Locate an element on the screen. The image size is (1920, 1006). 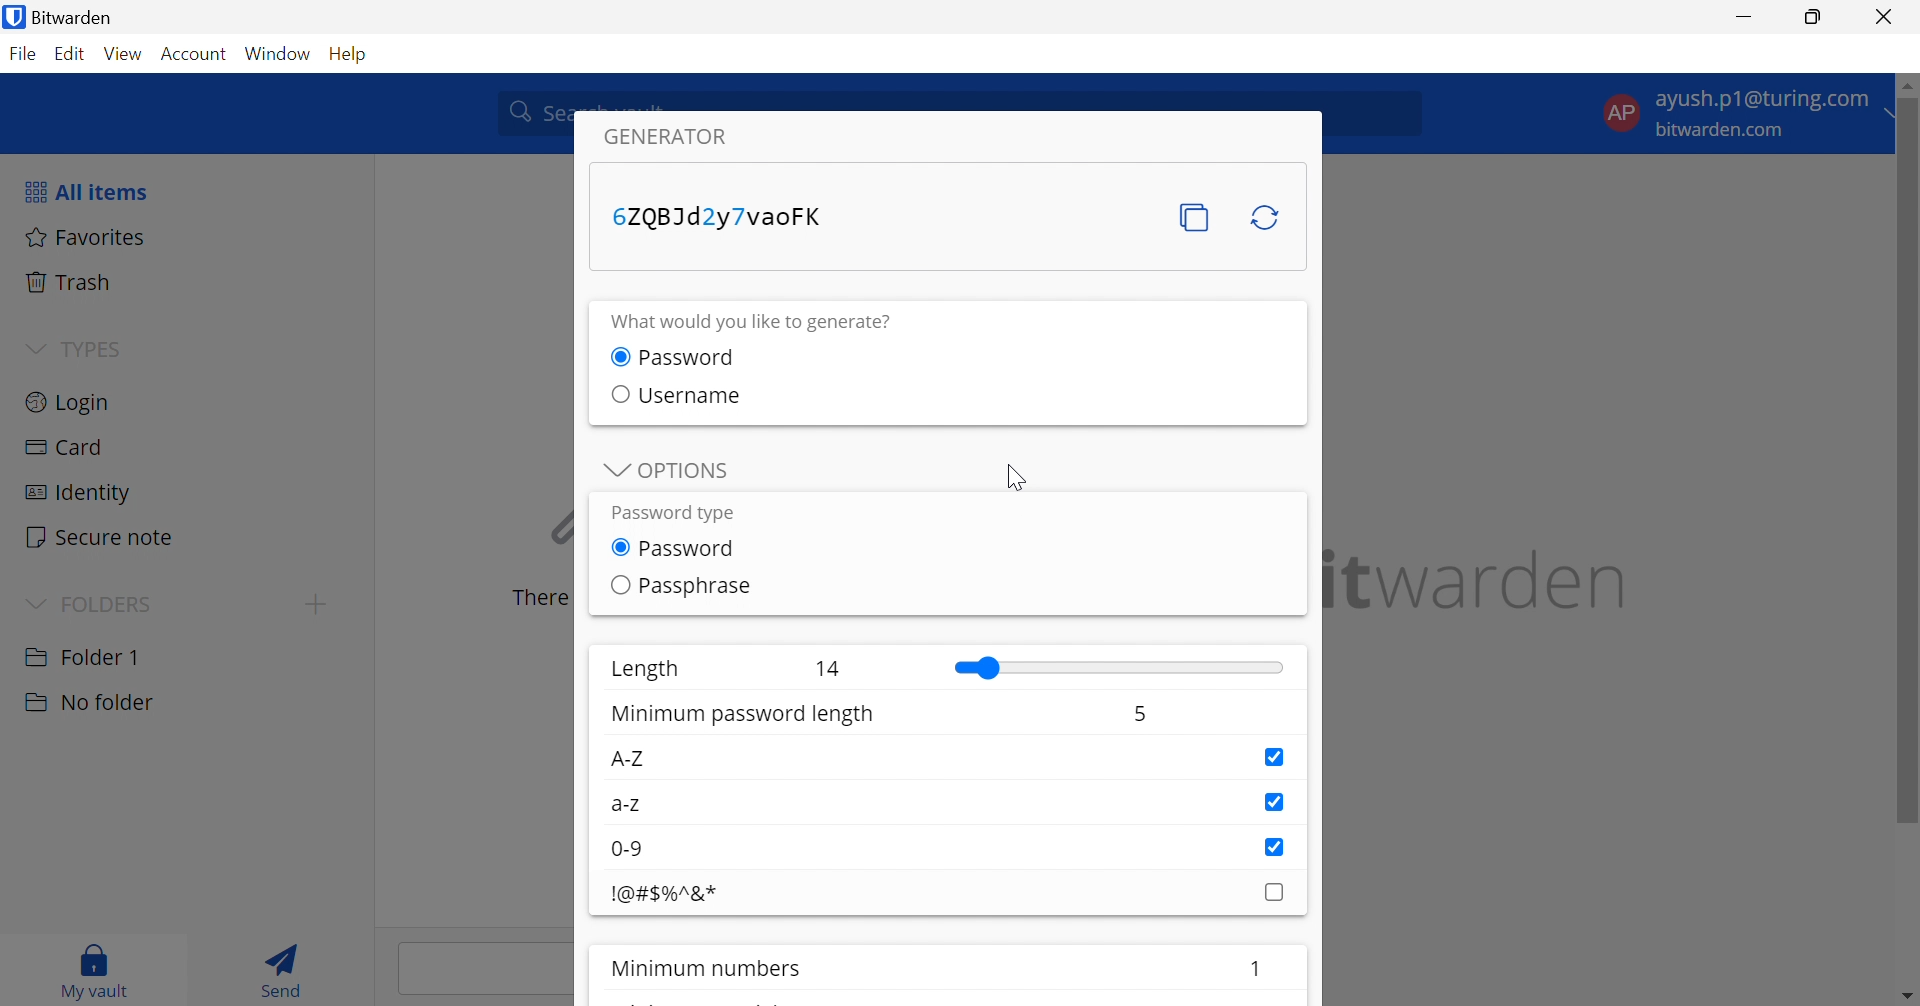
Identity is located at coordinates (79, 494).